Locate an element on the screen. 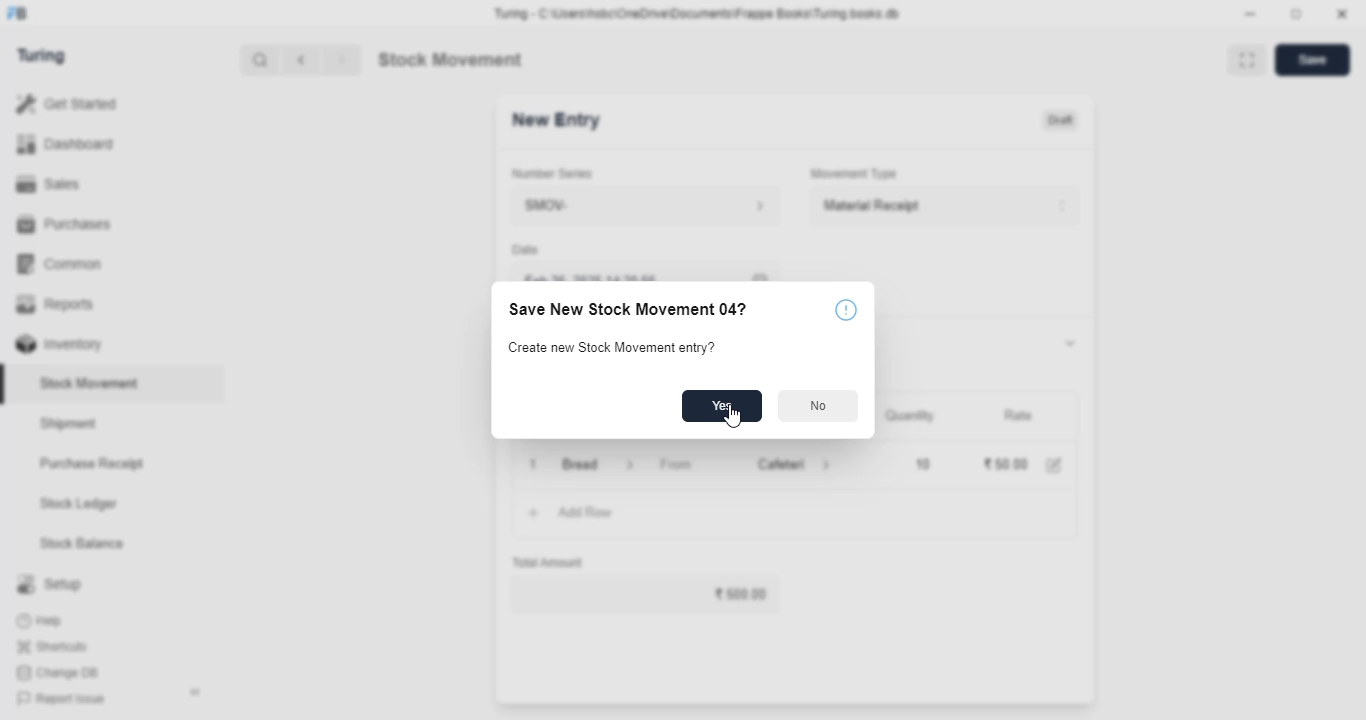  toggle expand/collapse is located at coordinates (1071, 342).